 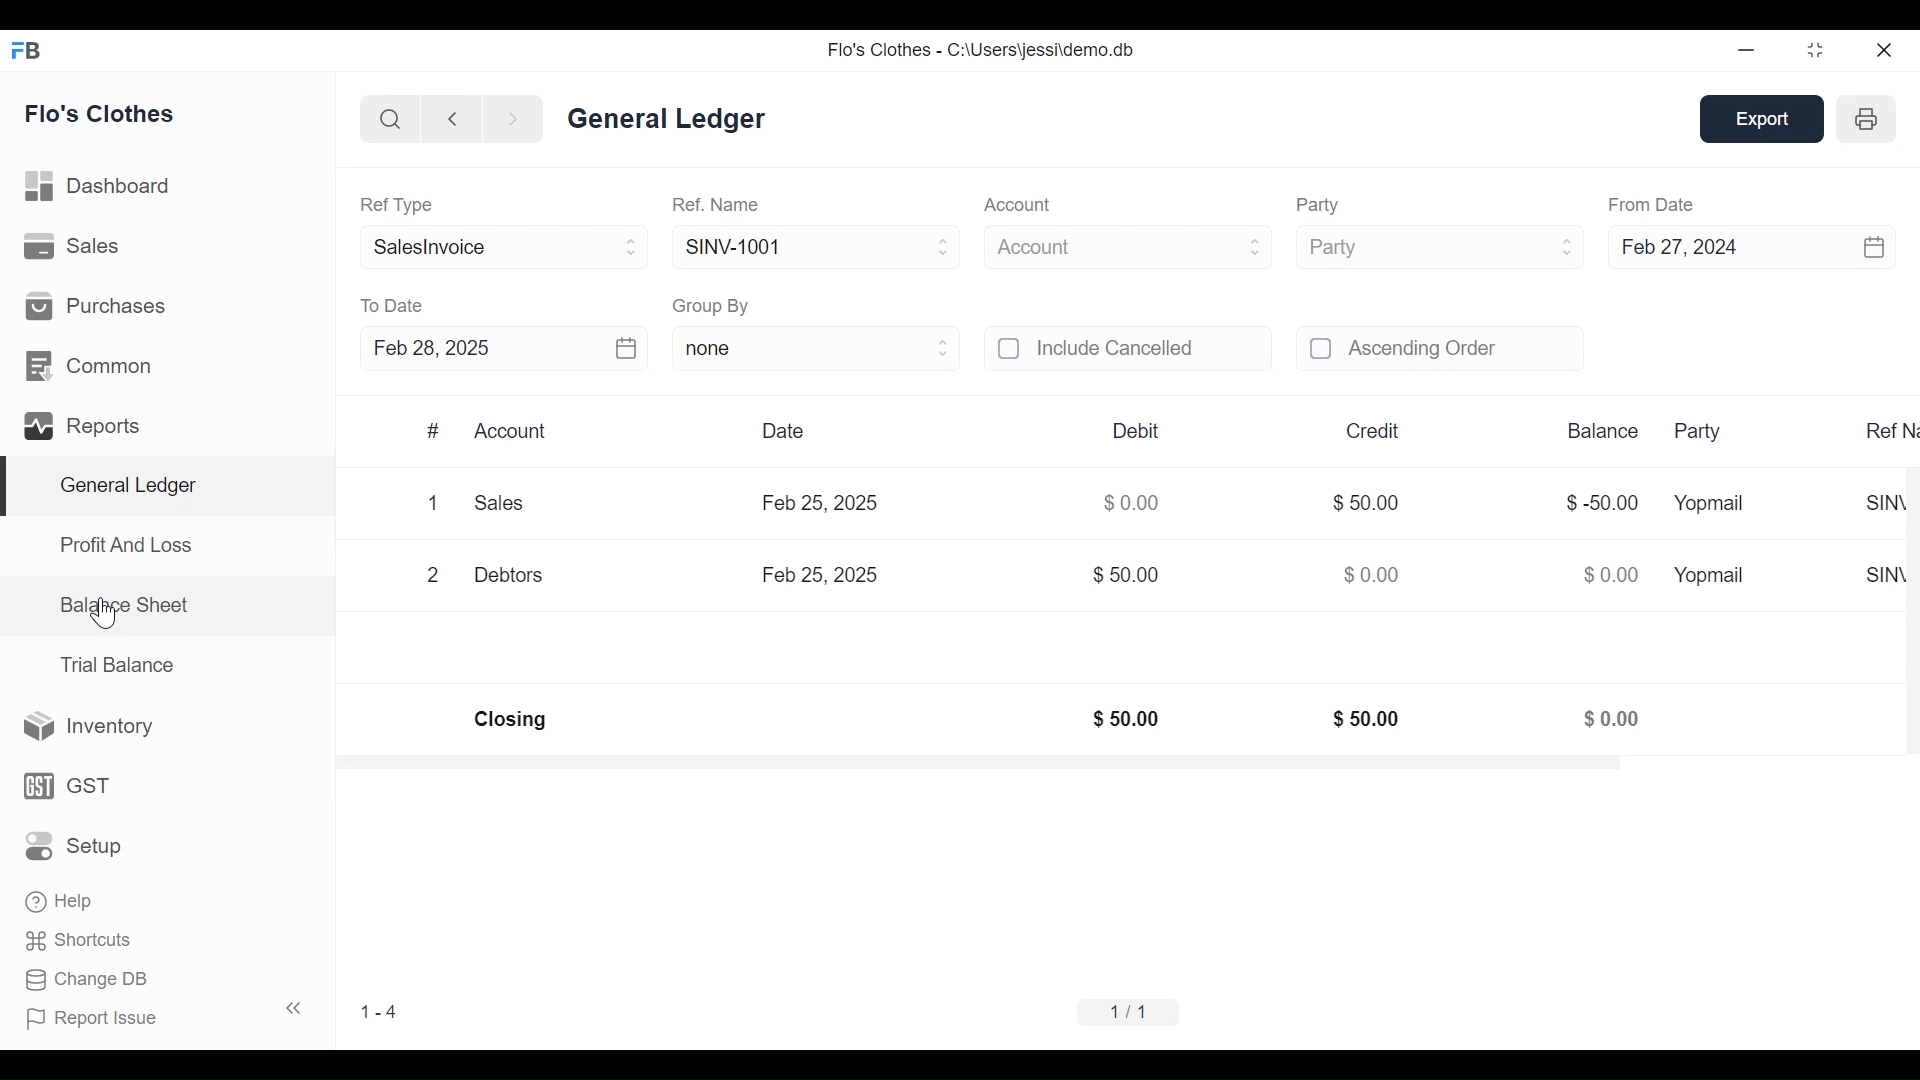 I want to click on SINV-1001, so click(x=816, y=245).